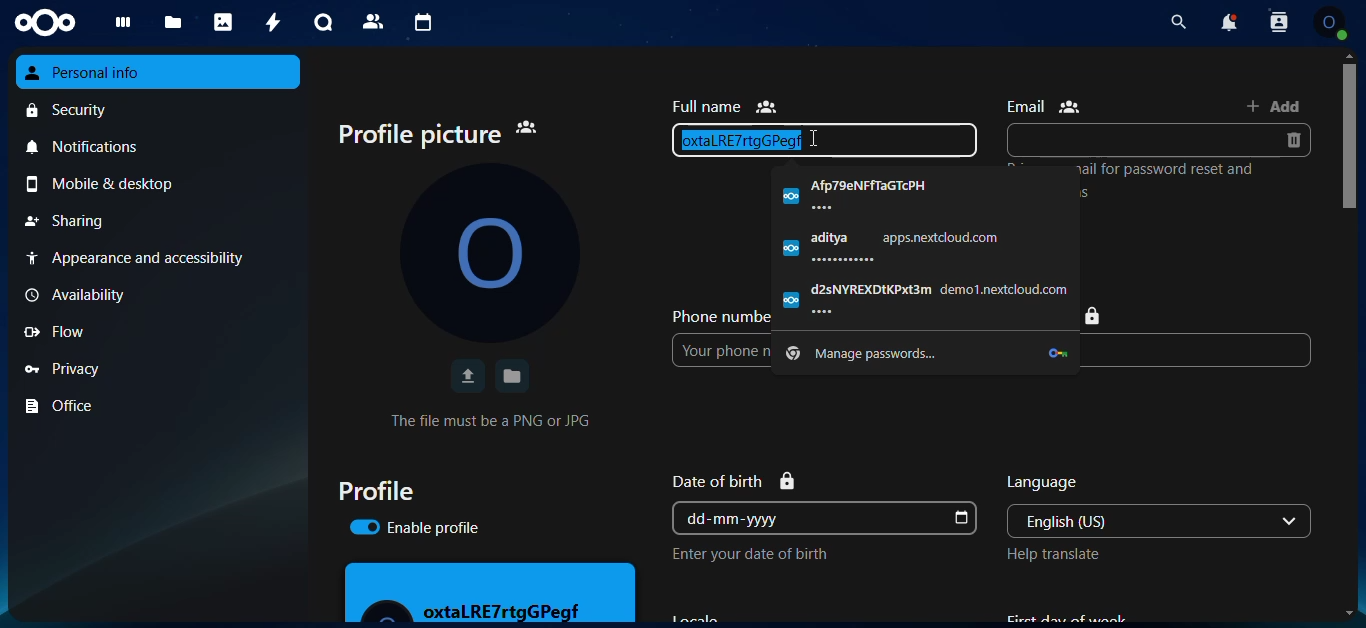 This screenshot has width=1366, height=628. Describe the element at coordinates (1178, 22) in the screenshot. I see `search` at that location.